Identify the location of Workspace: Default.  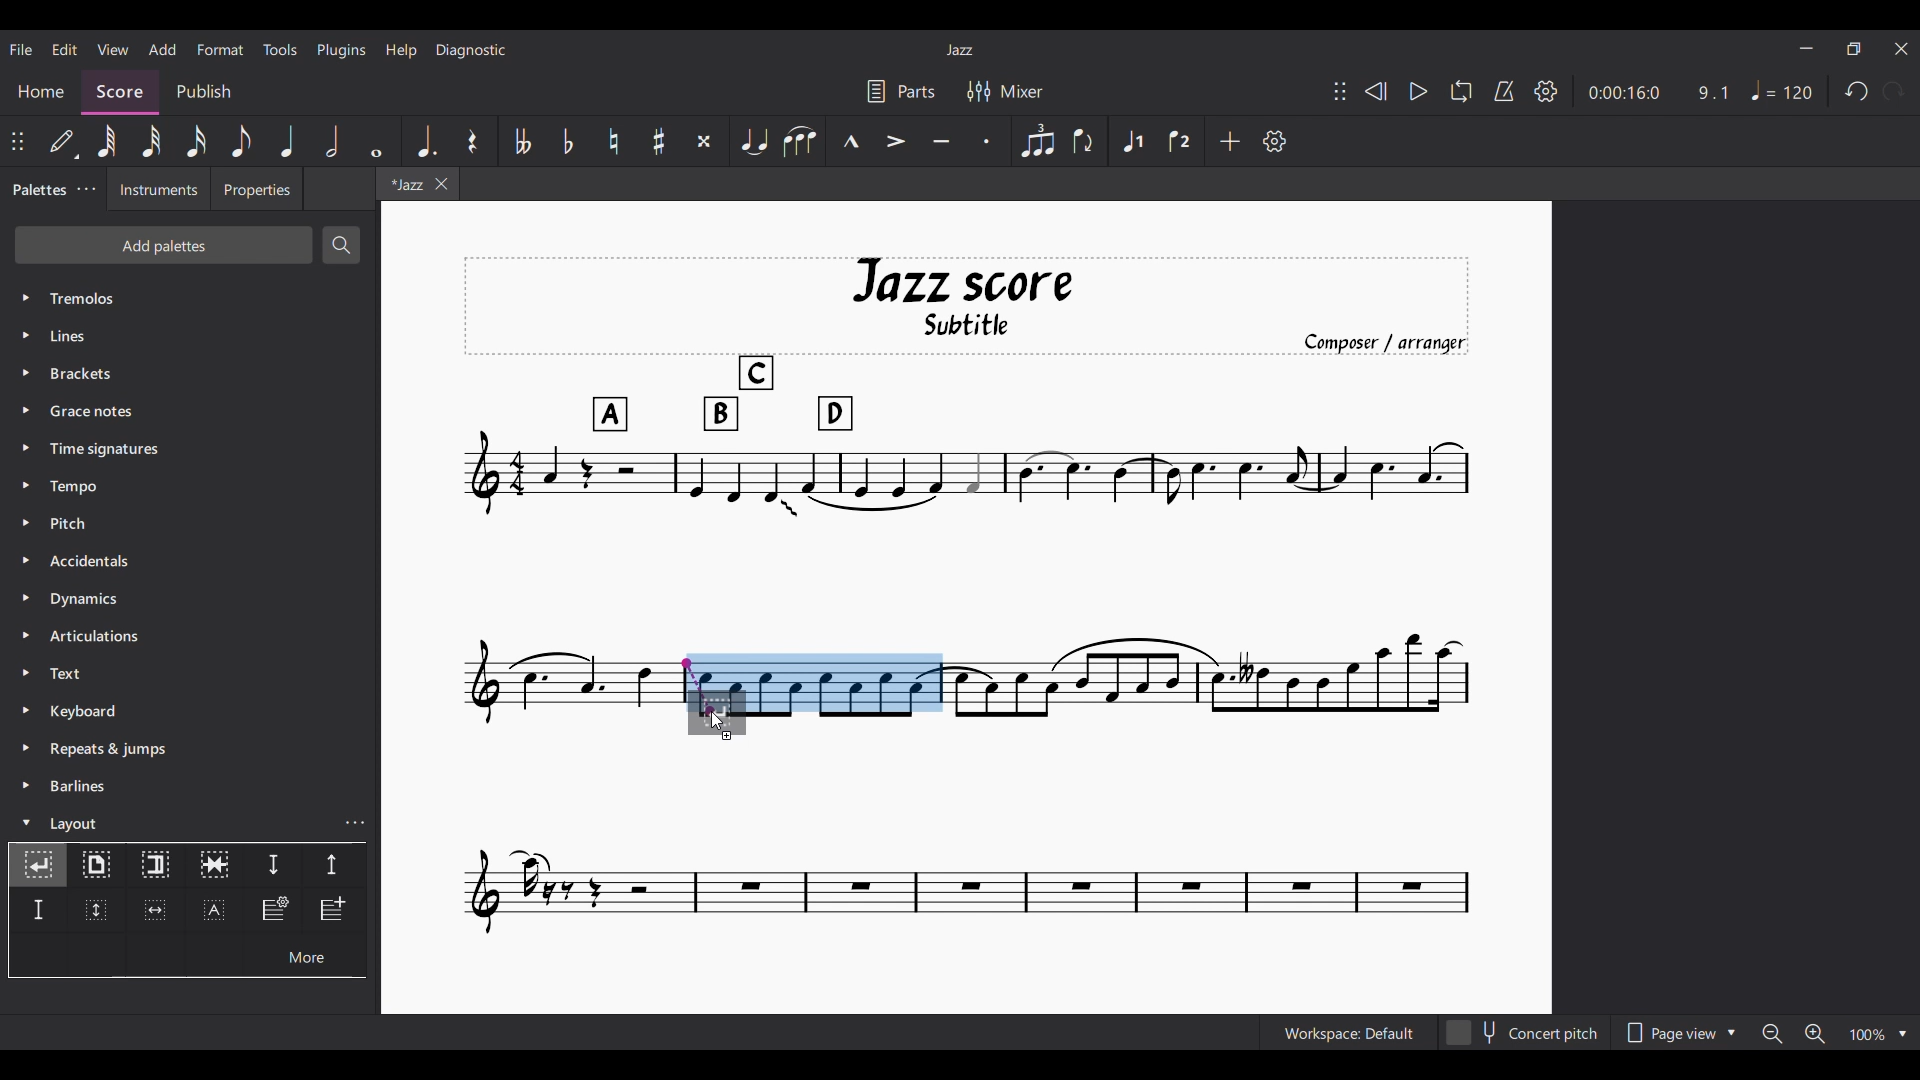
(1349, 1032).